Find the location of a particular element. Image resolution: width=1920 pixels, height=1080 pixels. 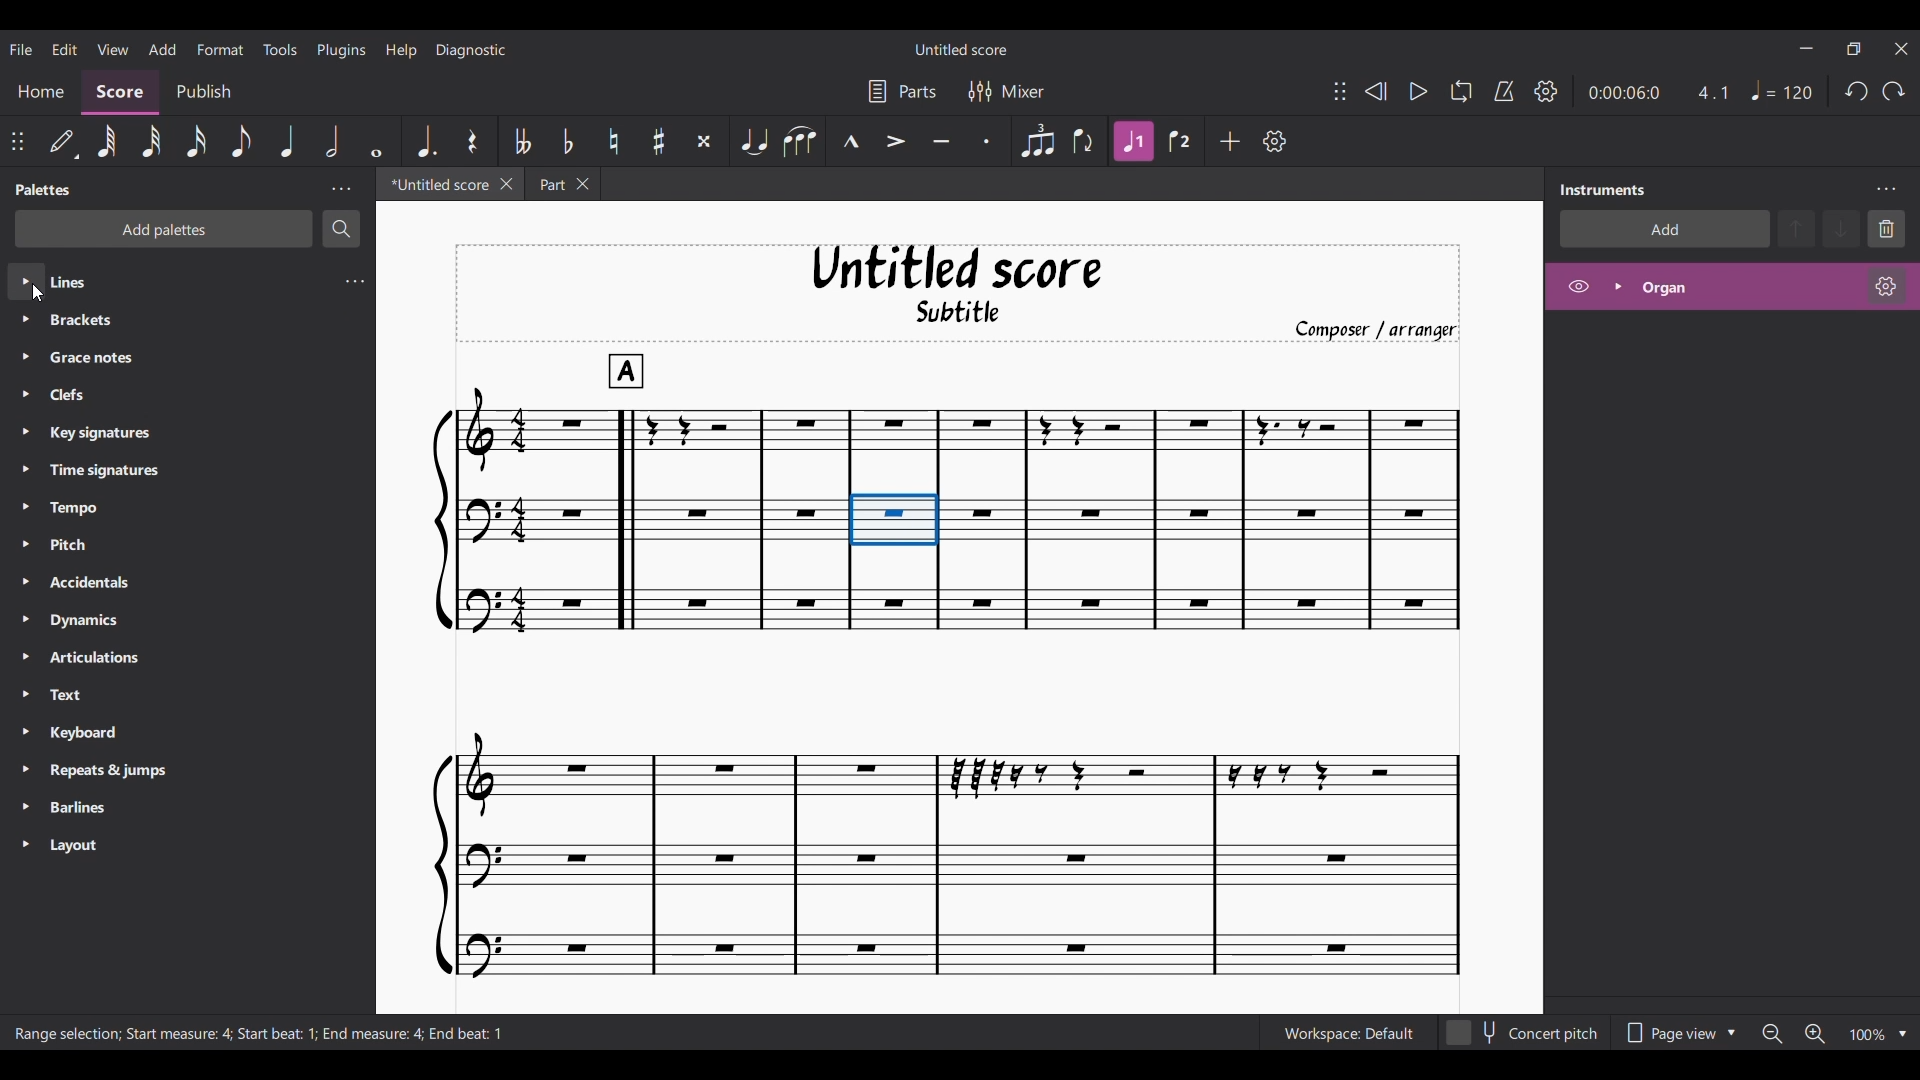

Delete is located at coordinates (1886, 229).